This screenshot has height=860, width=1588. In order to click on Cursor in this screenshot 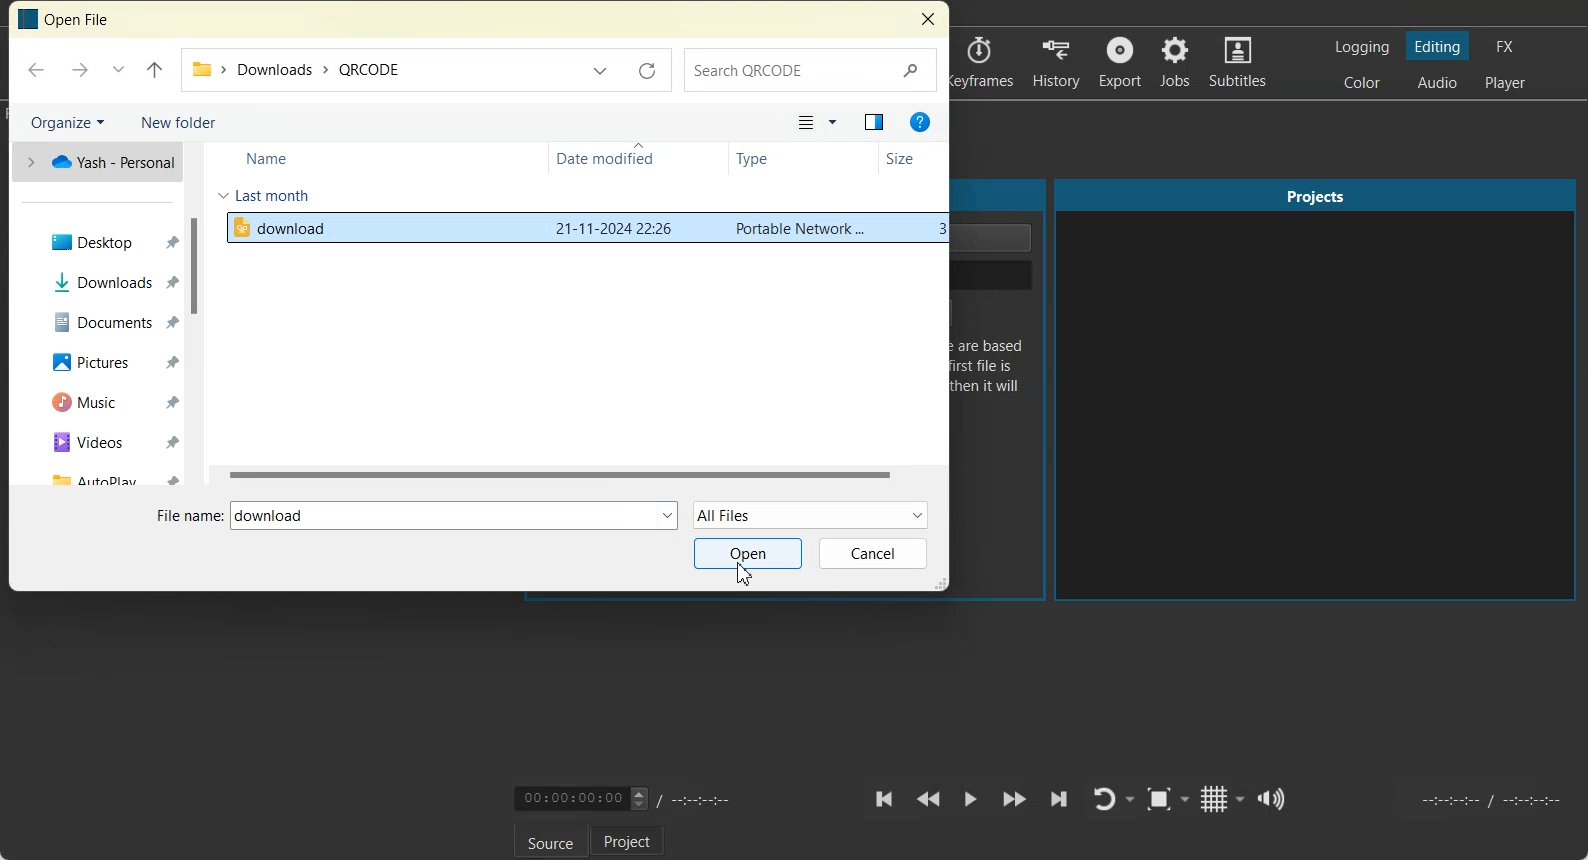, I will do `click(744, 574)`.